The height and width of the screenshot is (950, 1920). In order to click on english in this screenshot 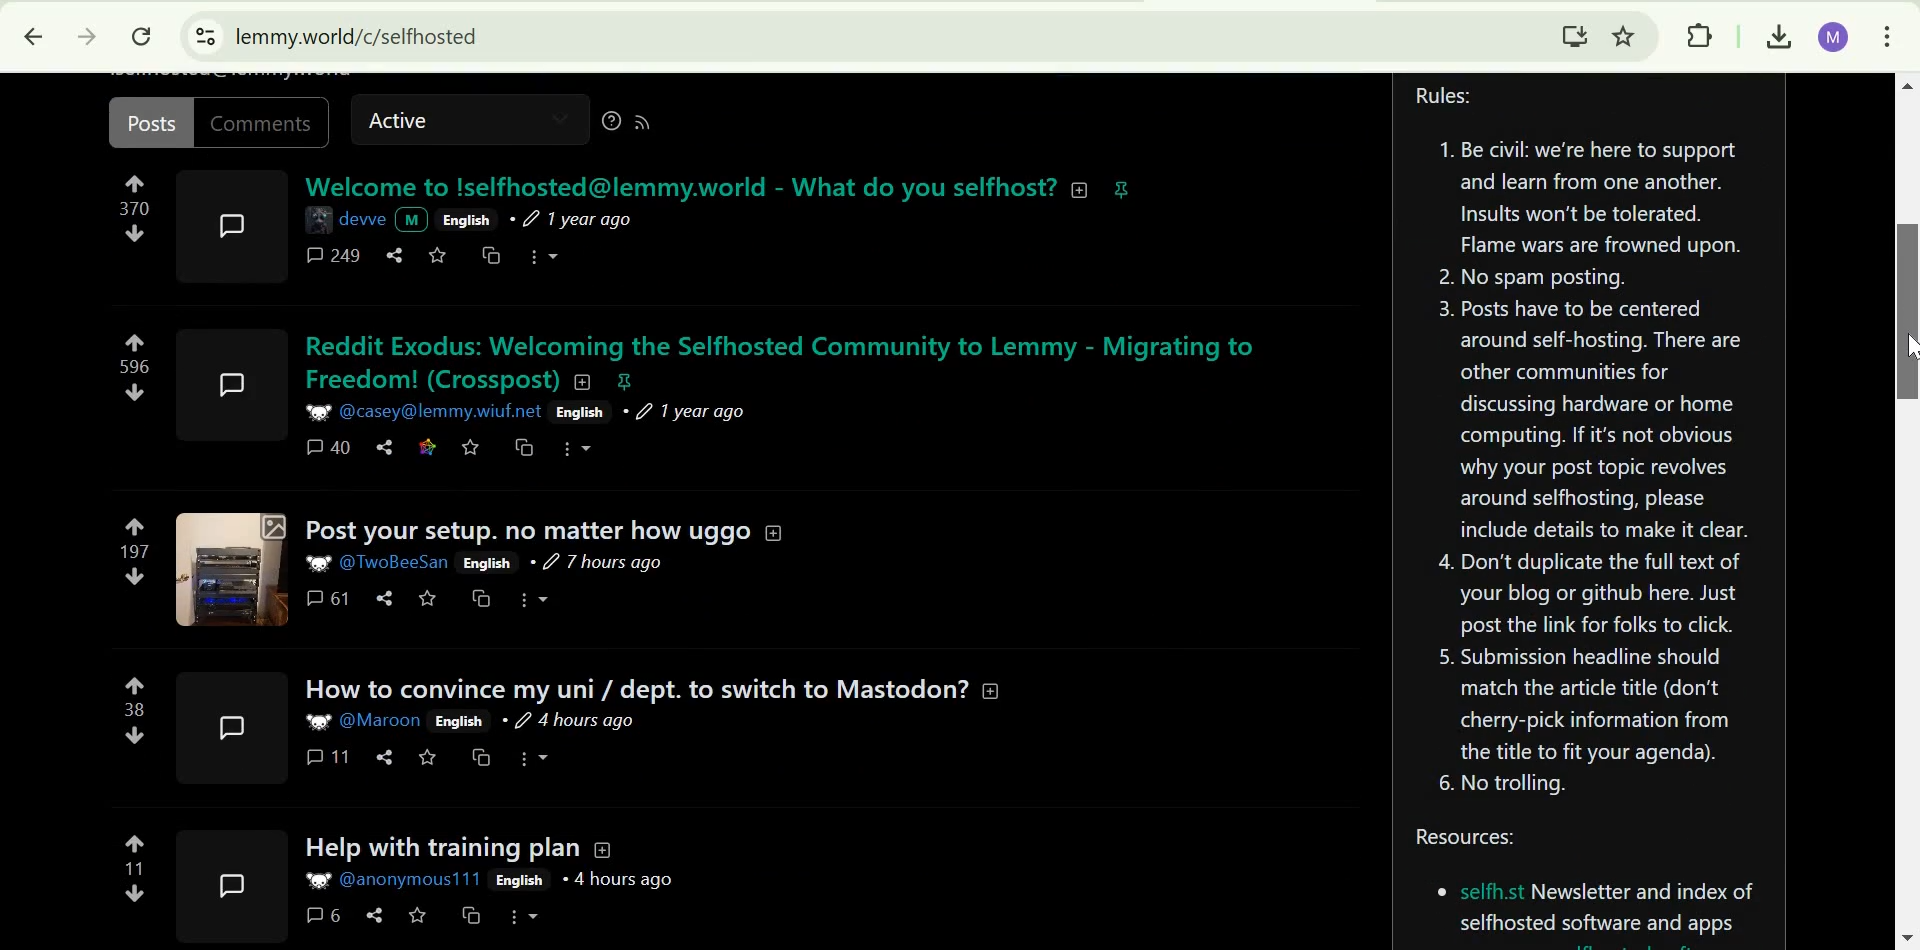, I will do `click(466, 219)`.